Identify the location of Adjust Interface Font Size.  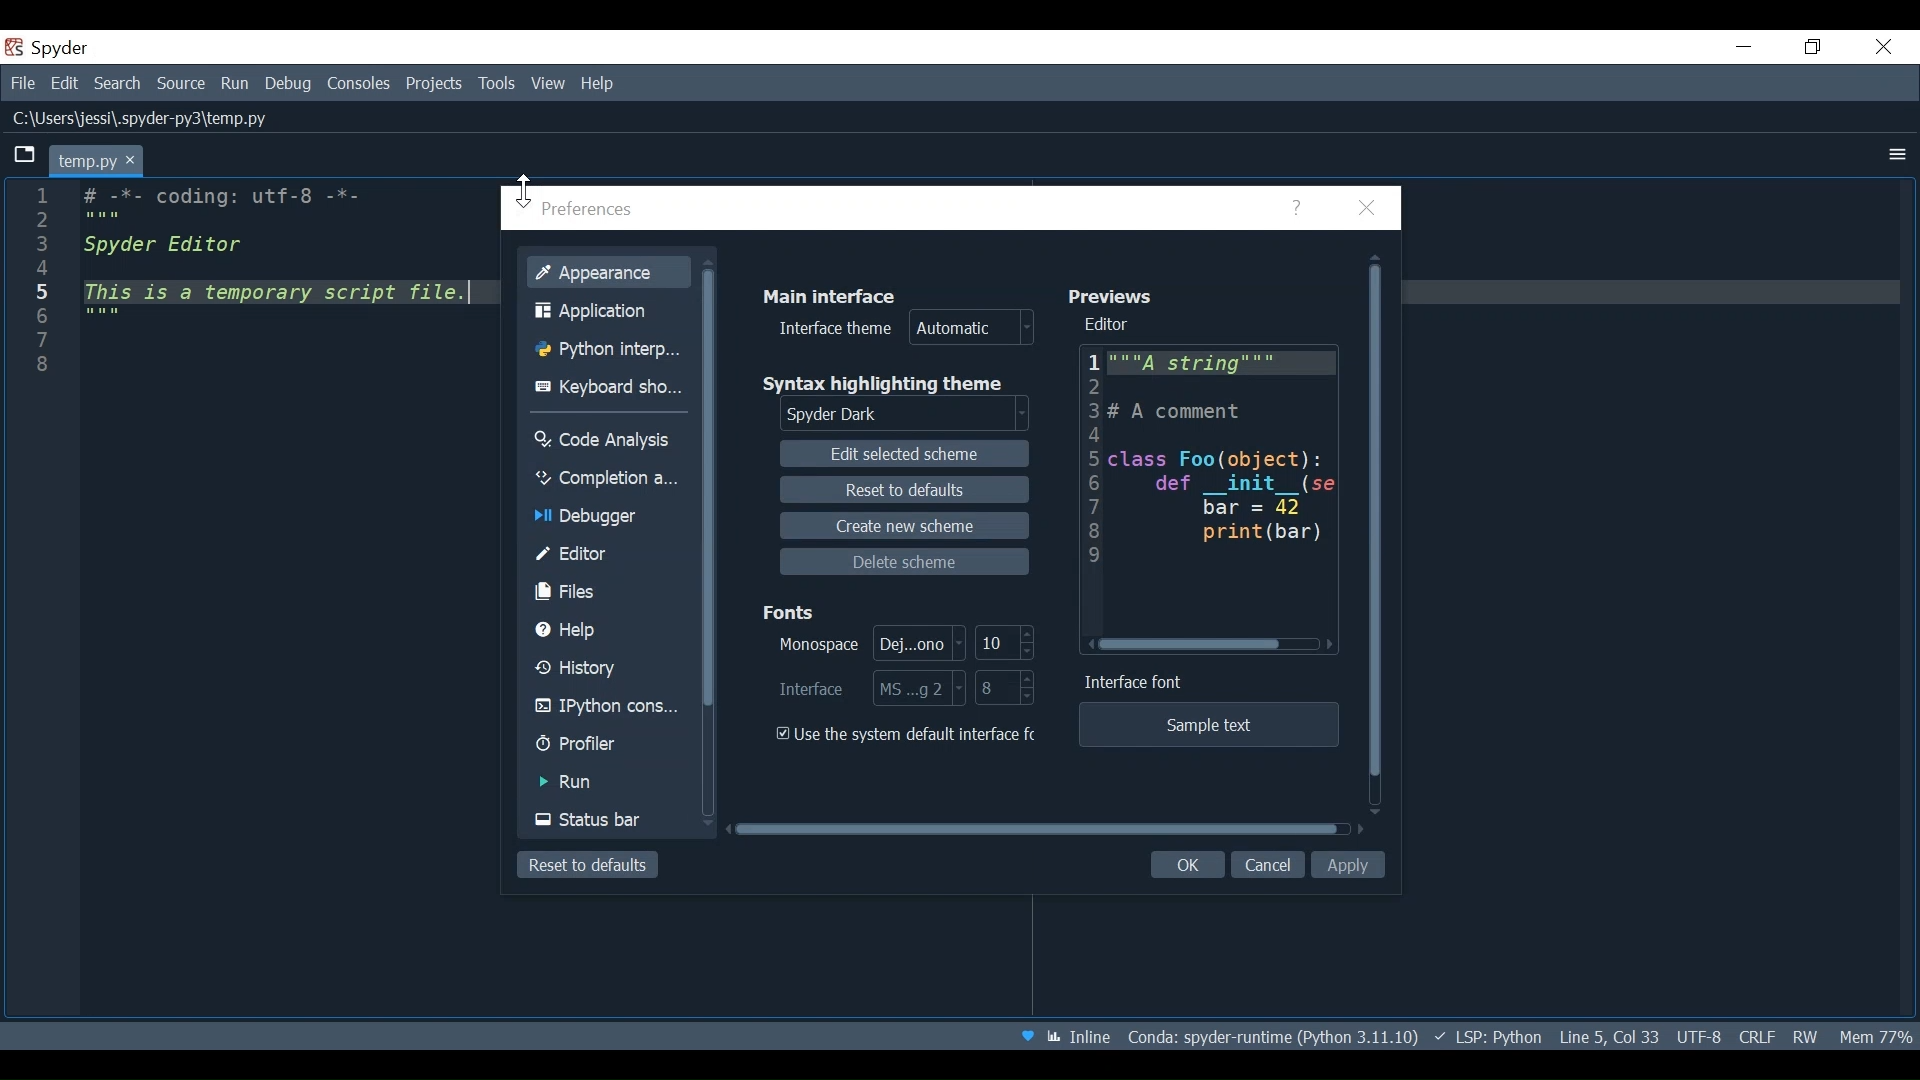
(1006, 689).